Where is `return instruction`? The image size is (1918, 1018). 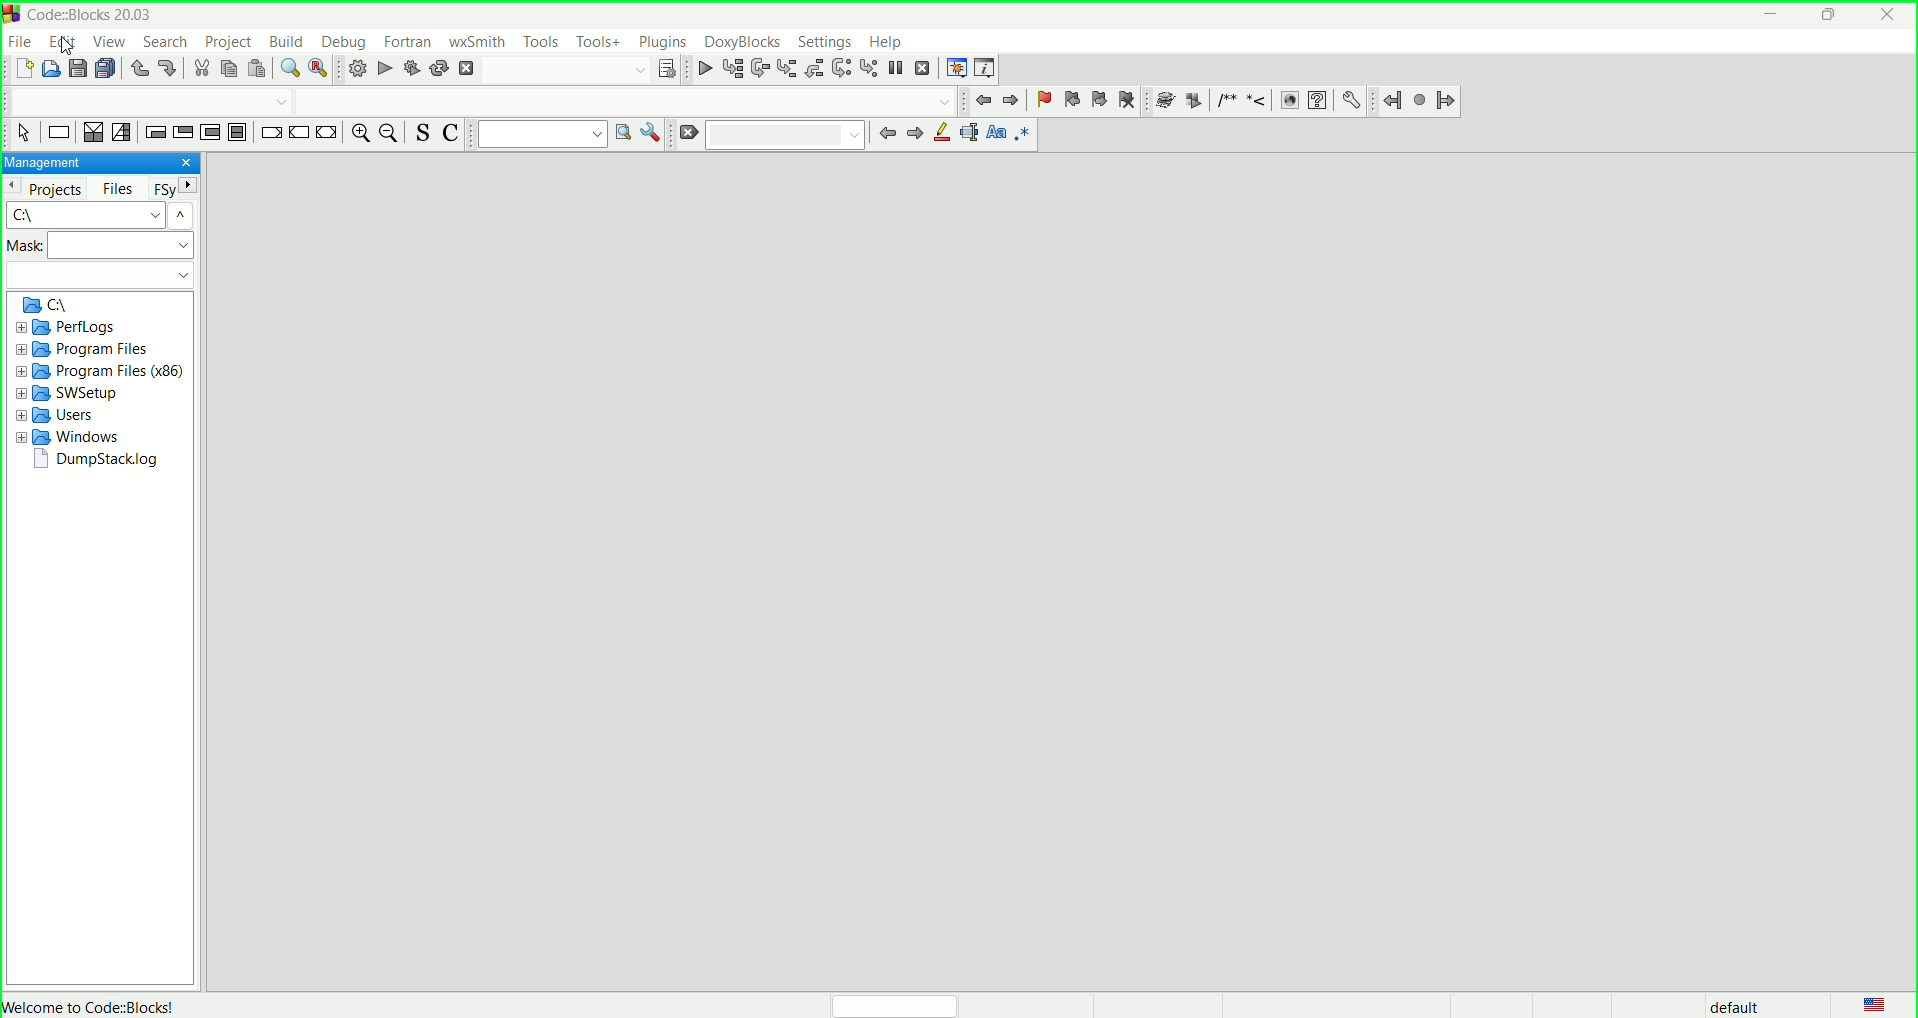 return instruction is located at coordinates (327, 132).